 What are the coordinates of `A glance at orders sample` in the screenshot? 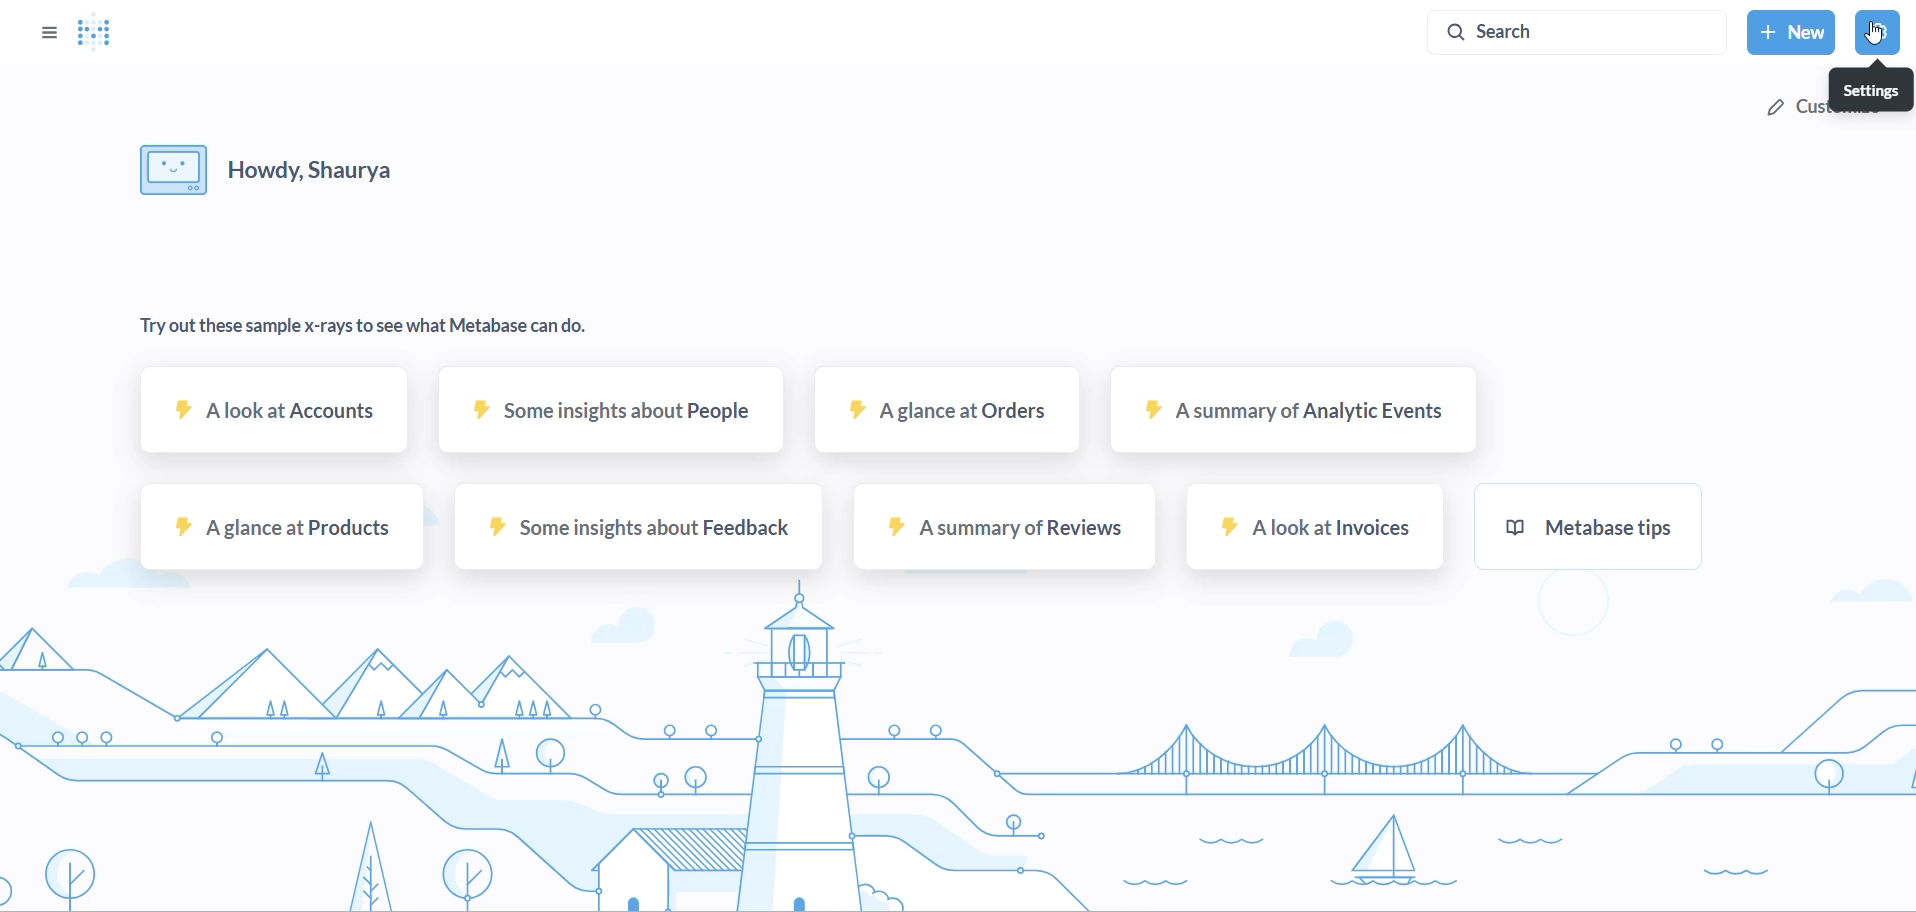 It's located at (936, 414).